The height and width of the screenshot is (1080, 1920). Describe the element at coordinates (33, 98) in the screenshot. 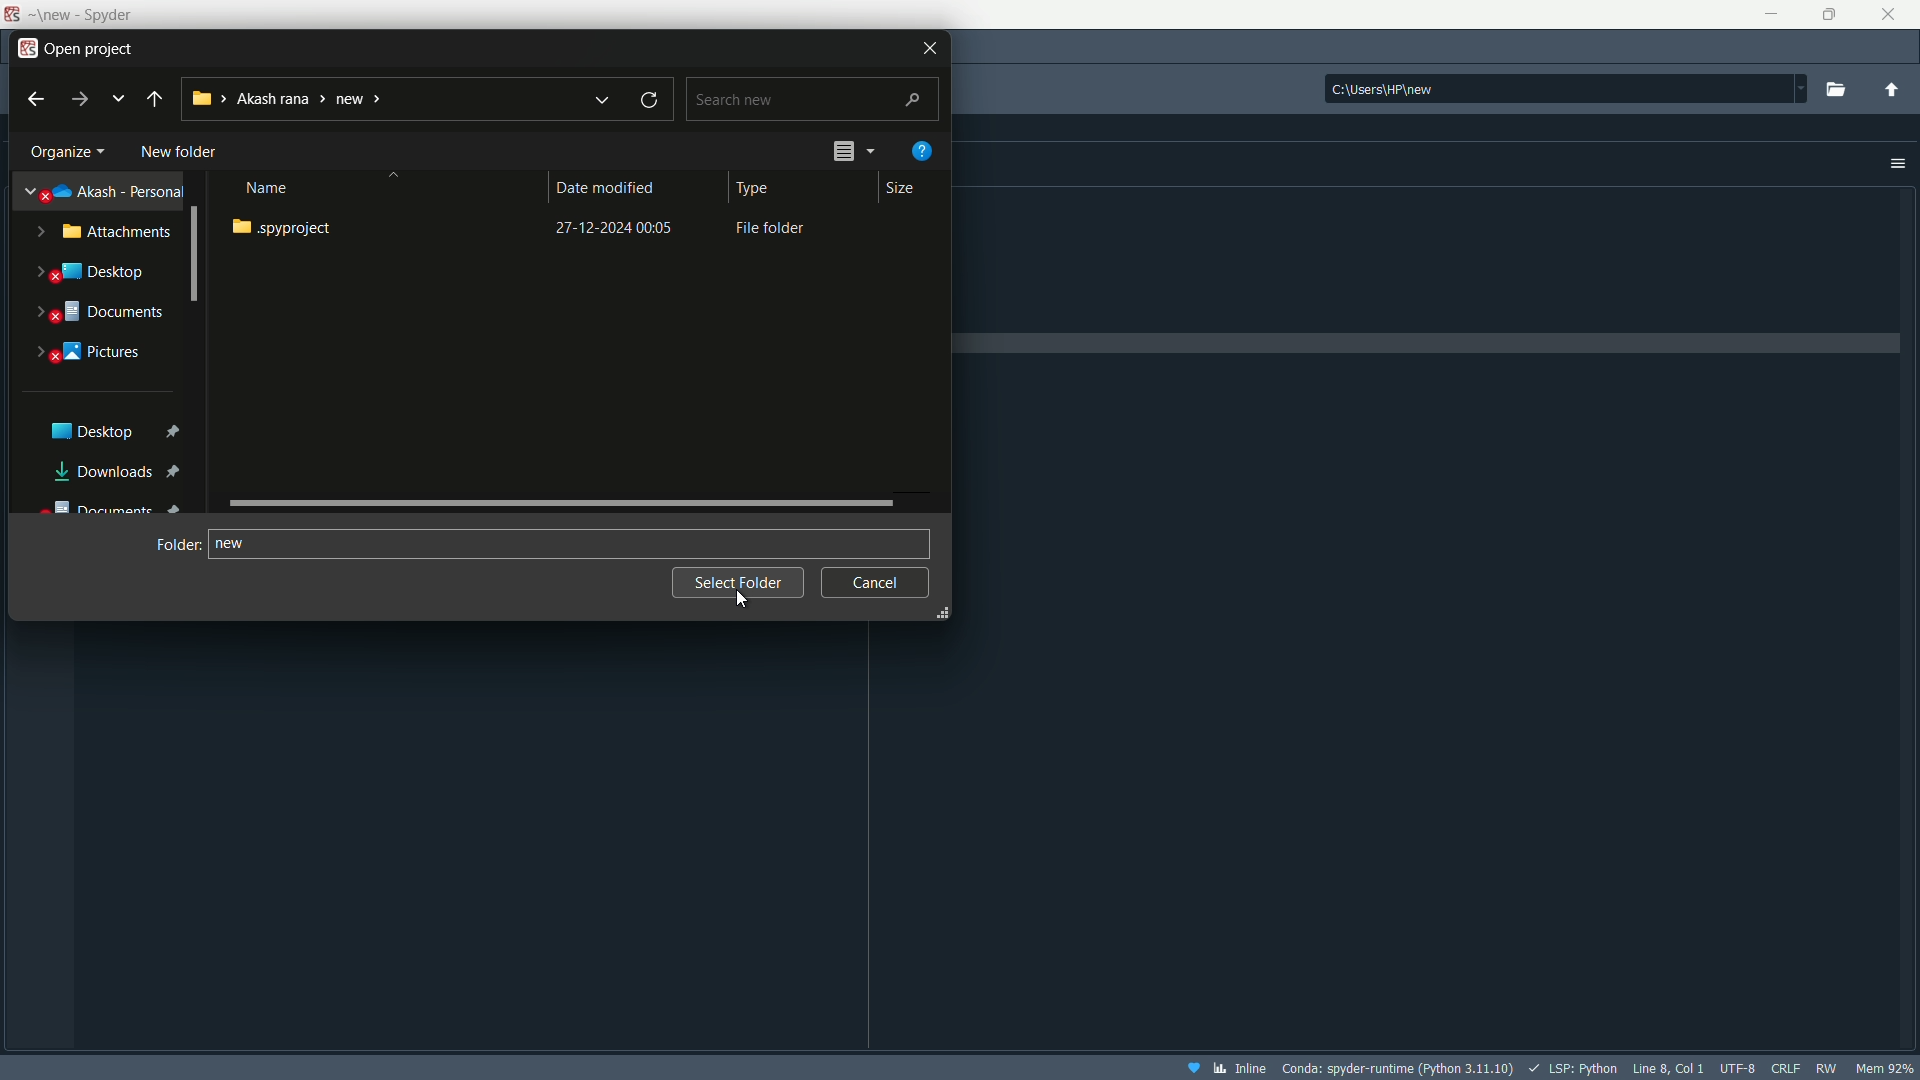

I see `backward` at that location.